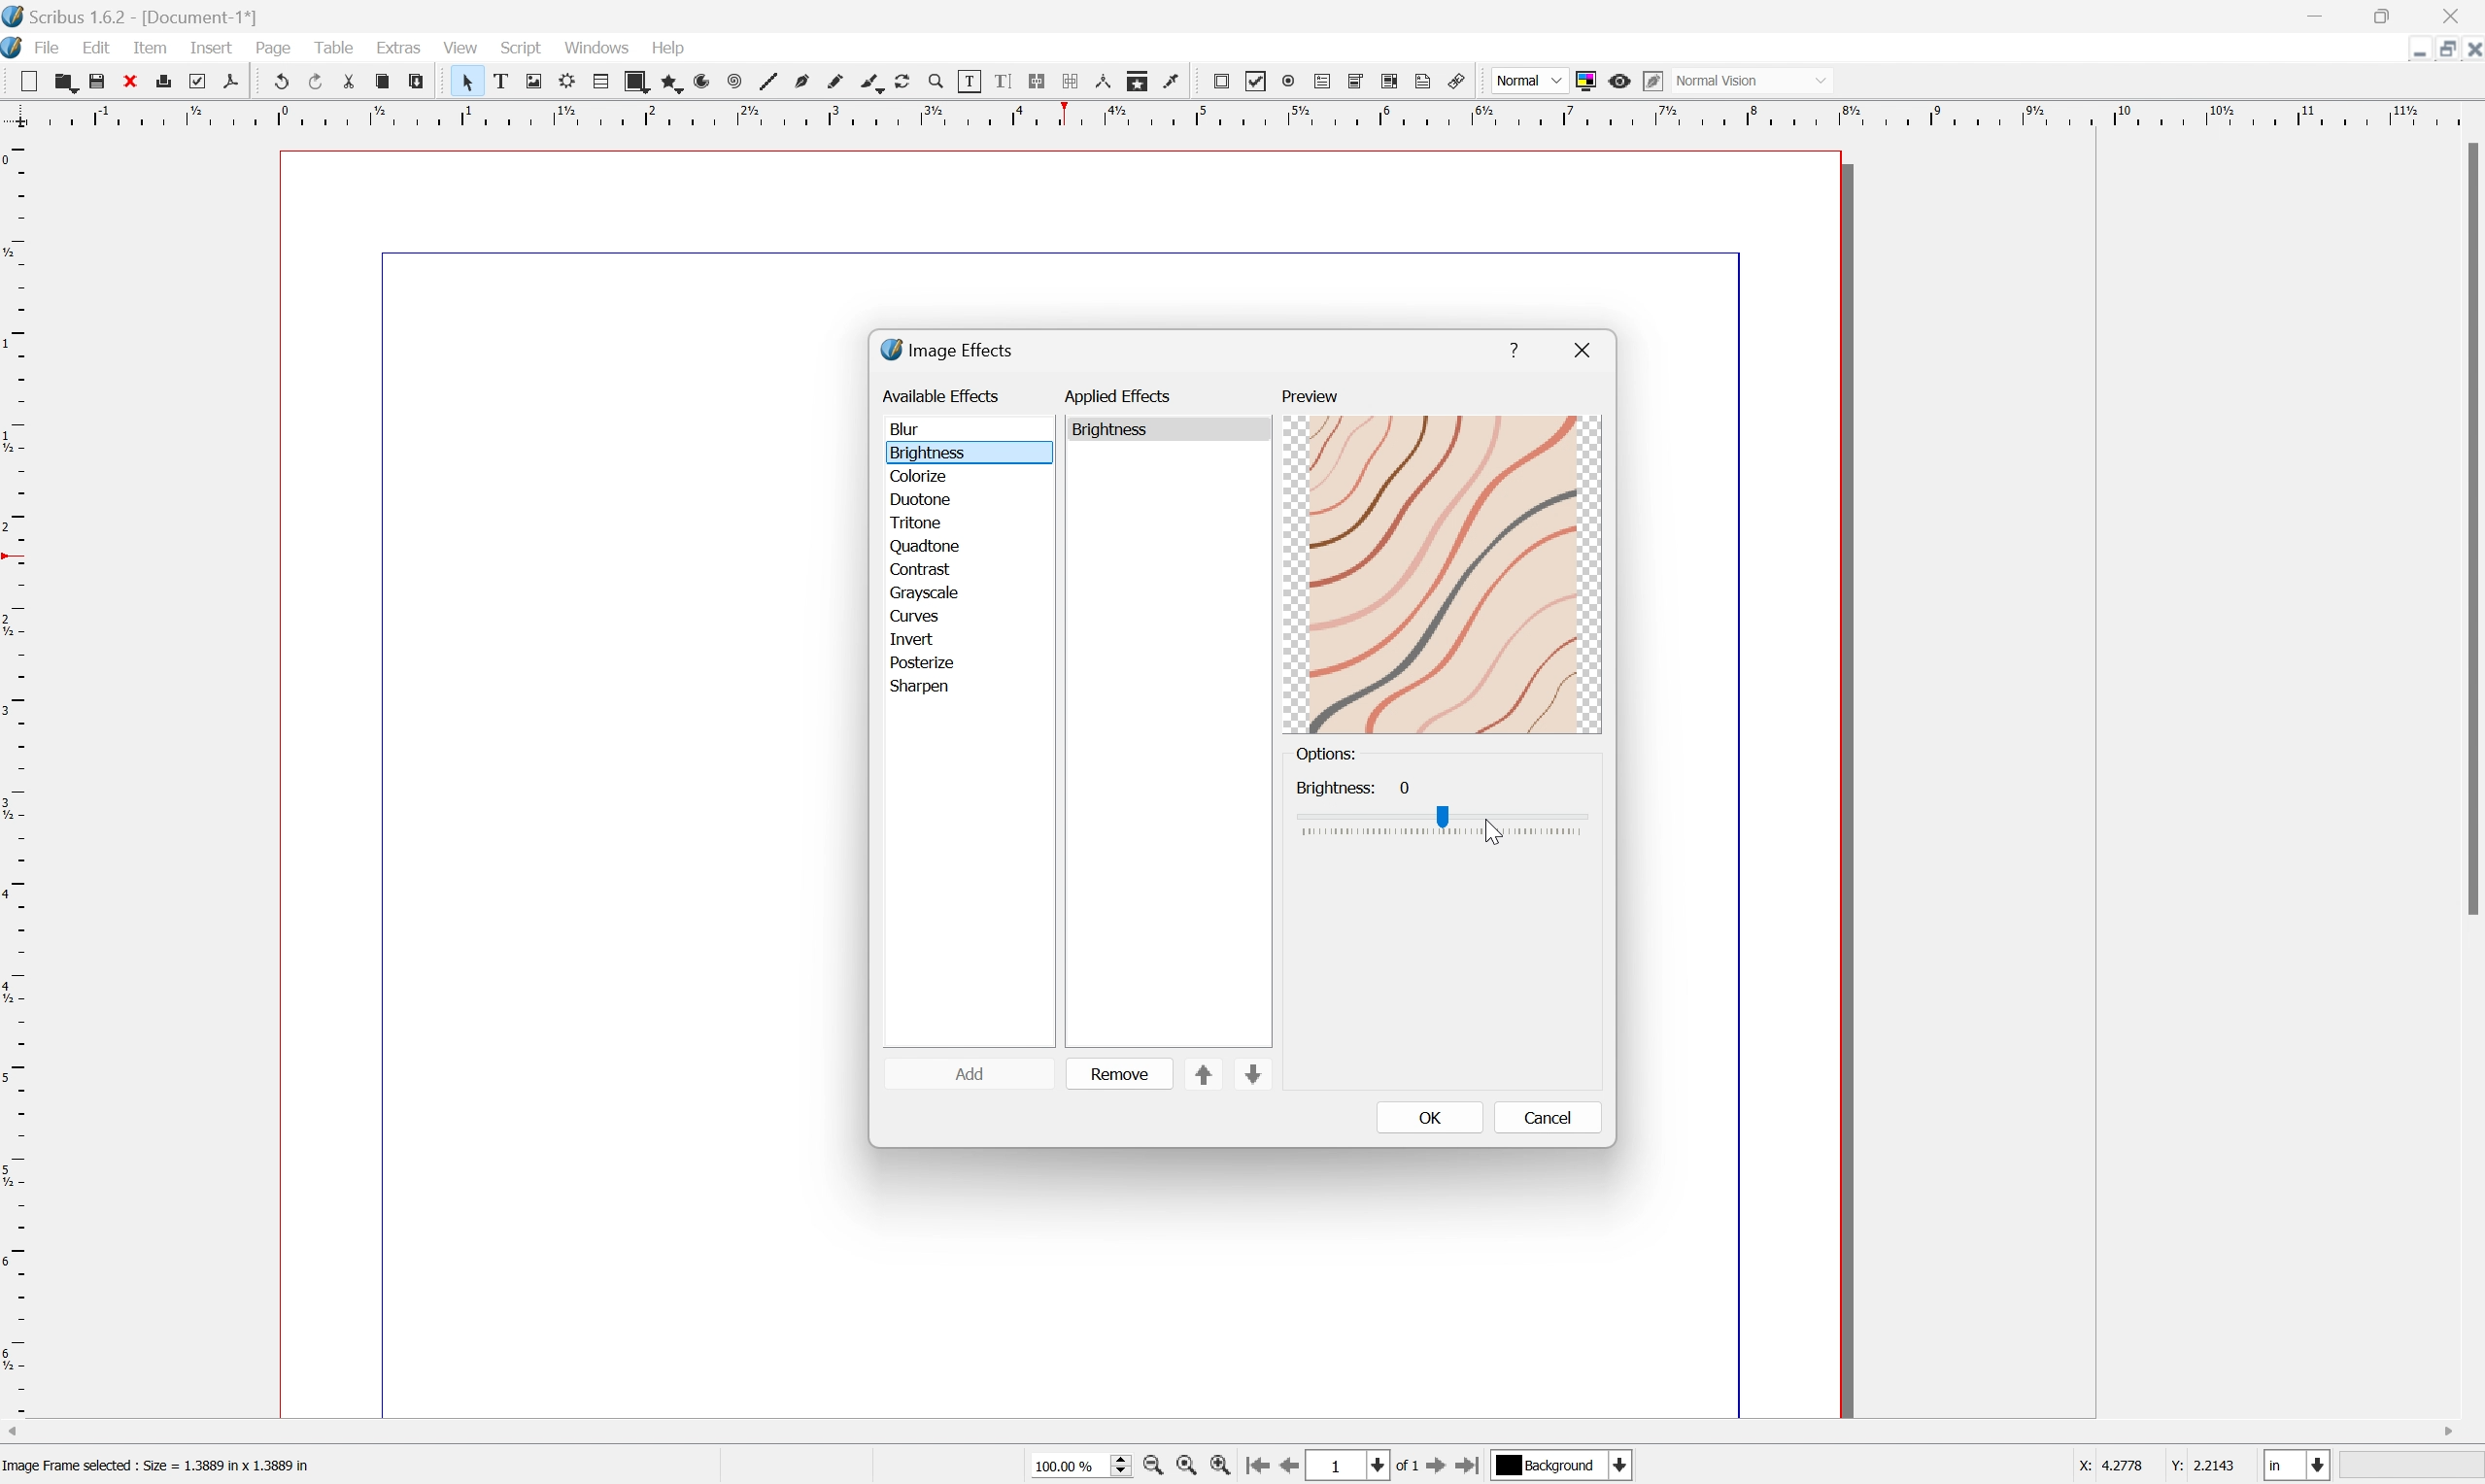  I want to click on Bezier curve, so click(807, 78).